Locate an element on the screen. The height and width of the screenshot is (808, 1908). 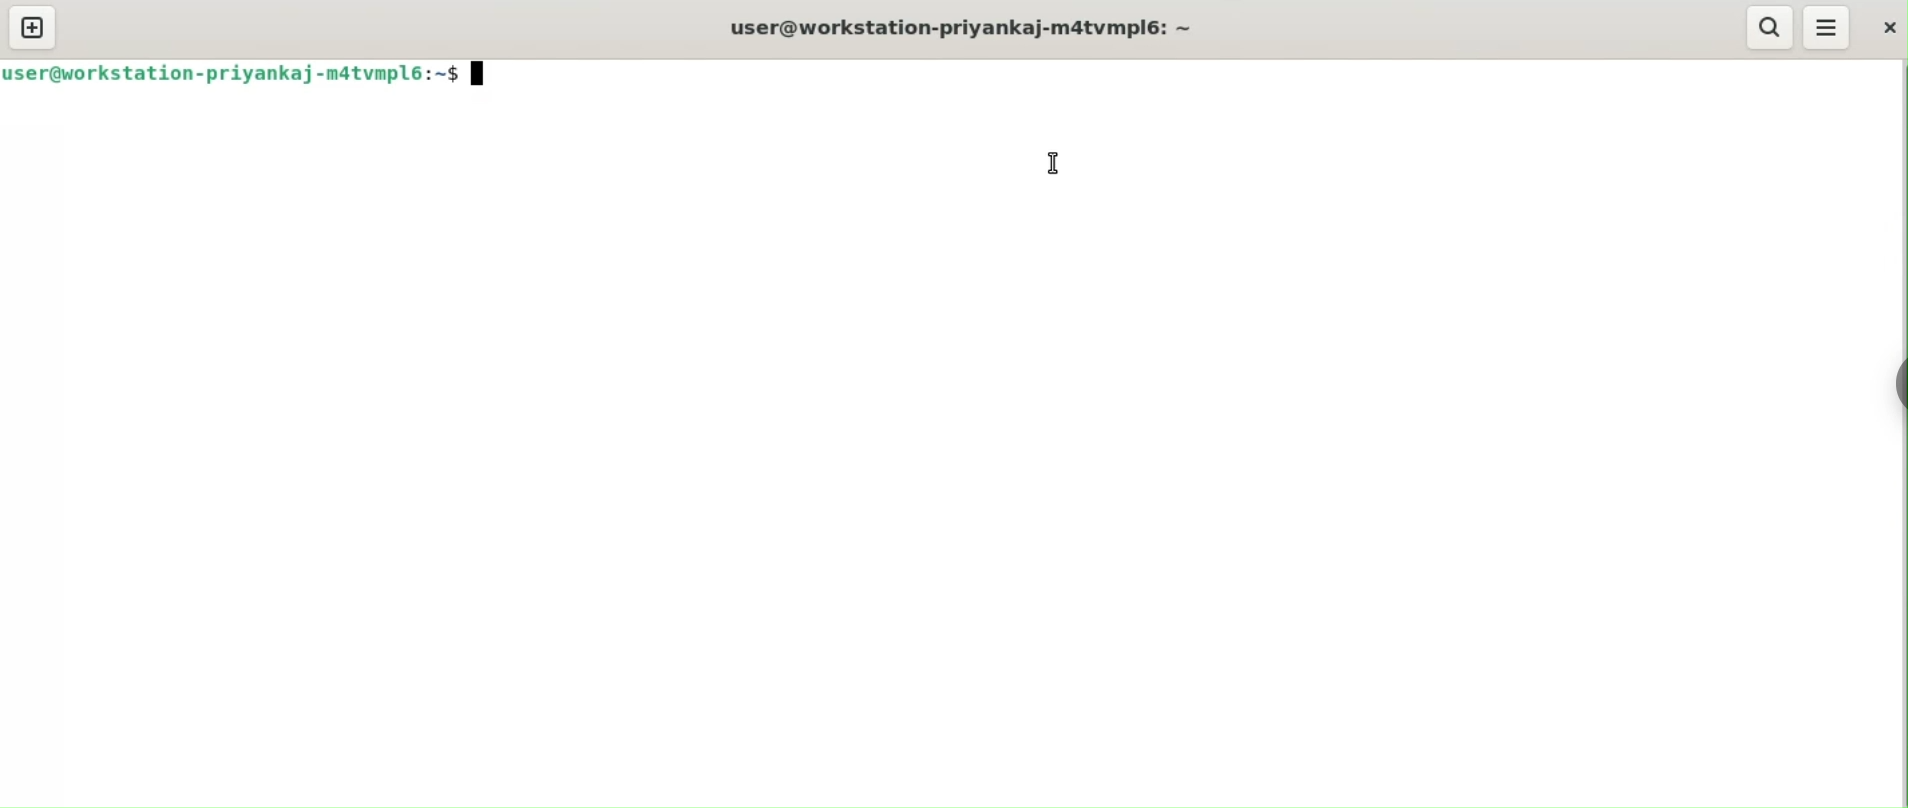
user@workstation-priyankaj-m4tvmpl6: ~ is located at coordinates (965, 27).